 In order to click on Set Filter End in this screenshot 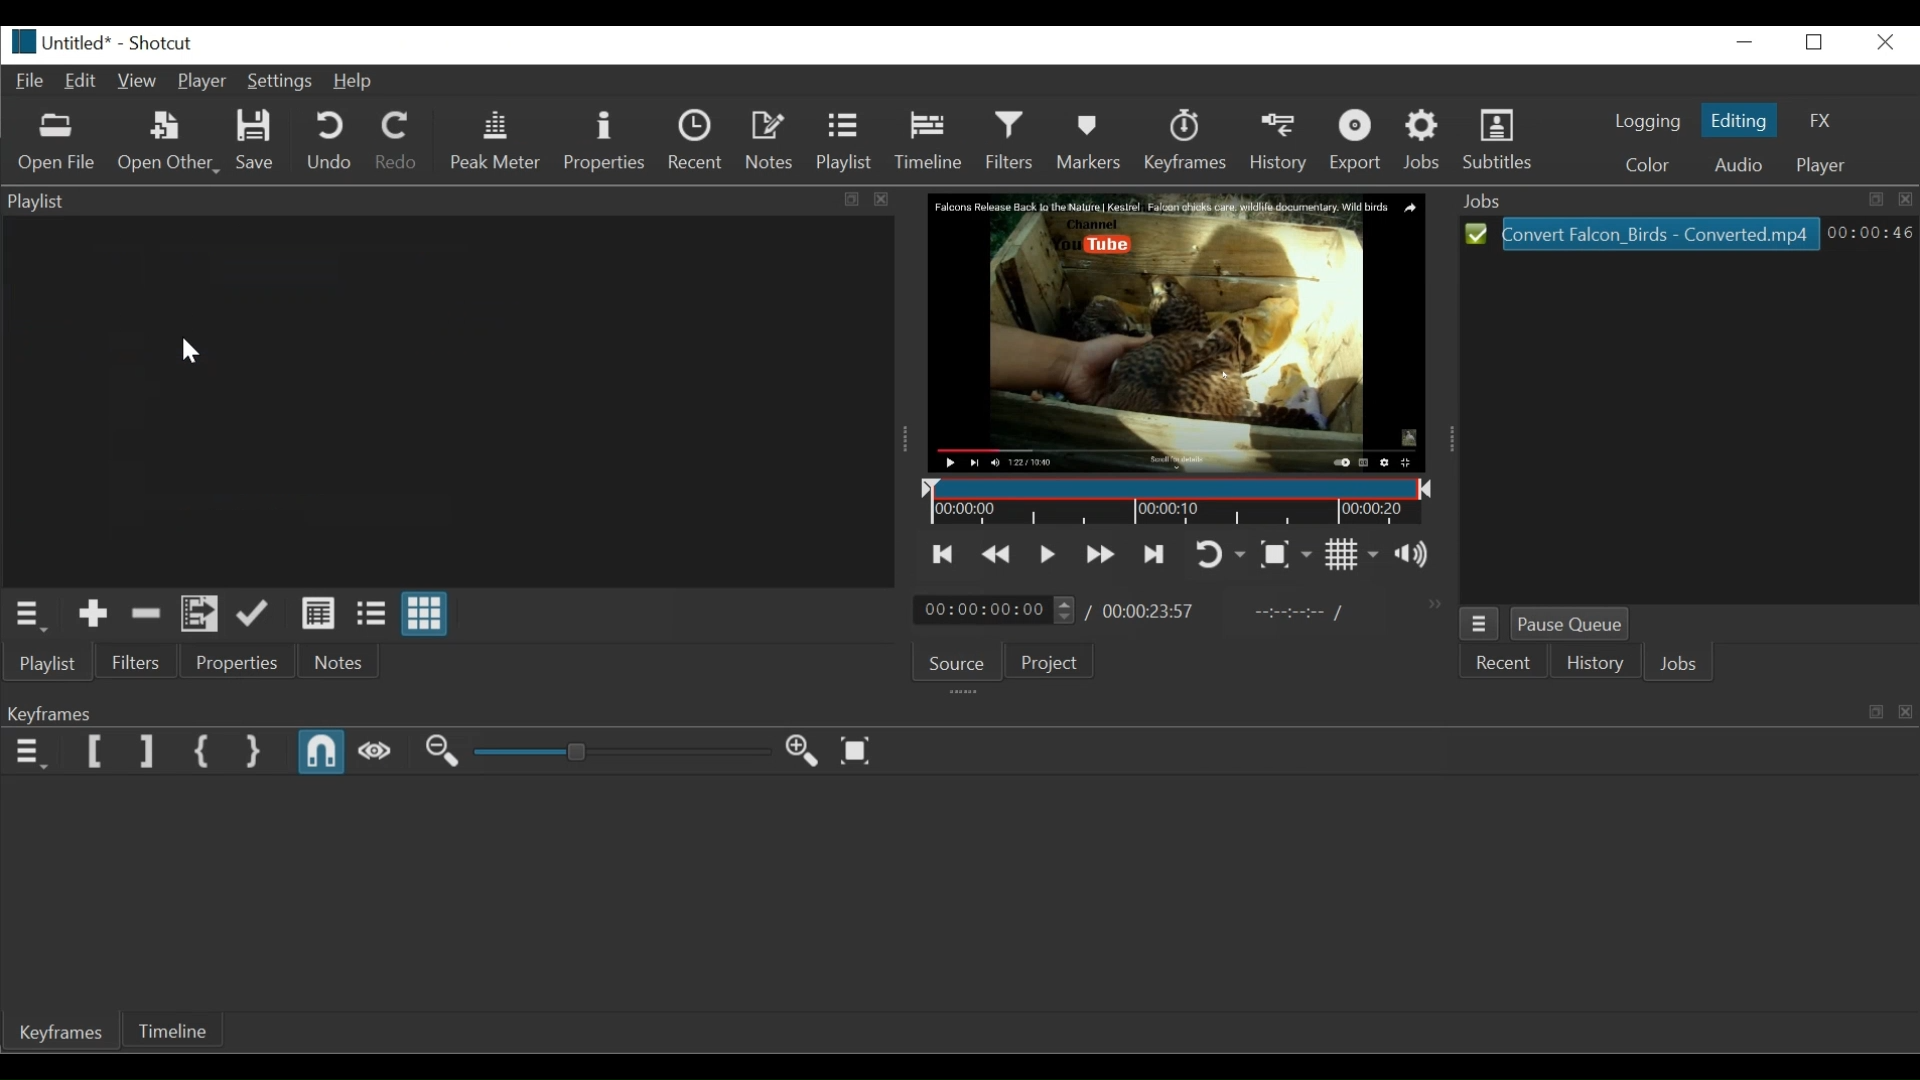, I will do `click(145, 751)`.